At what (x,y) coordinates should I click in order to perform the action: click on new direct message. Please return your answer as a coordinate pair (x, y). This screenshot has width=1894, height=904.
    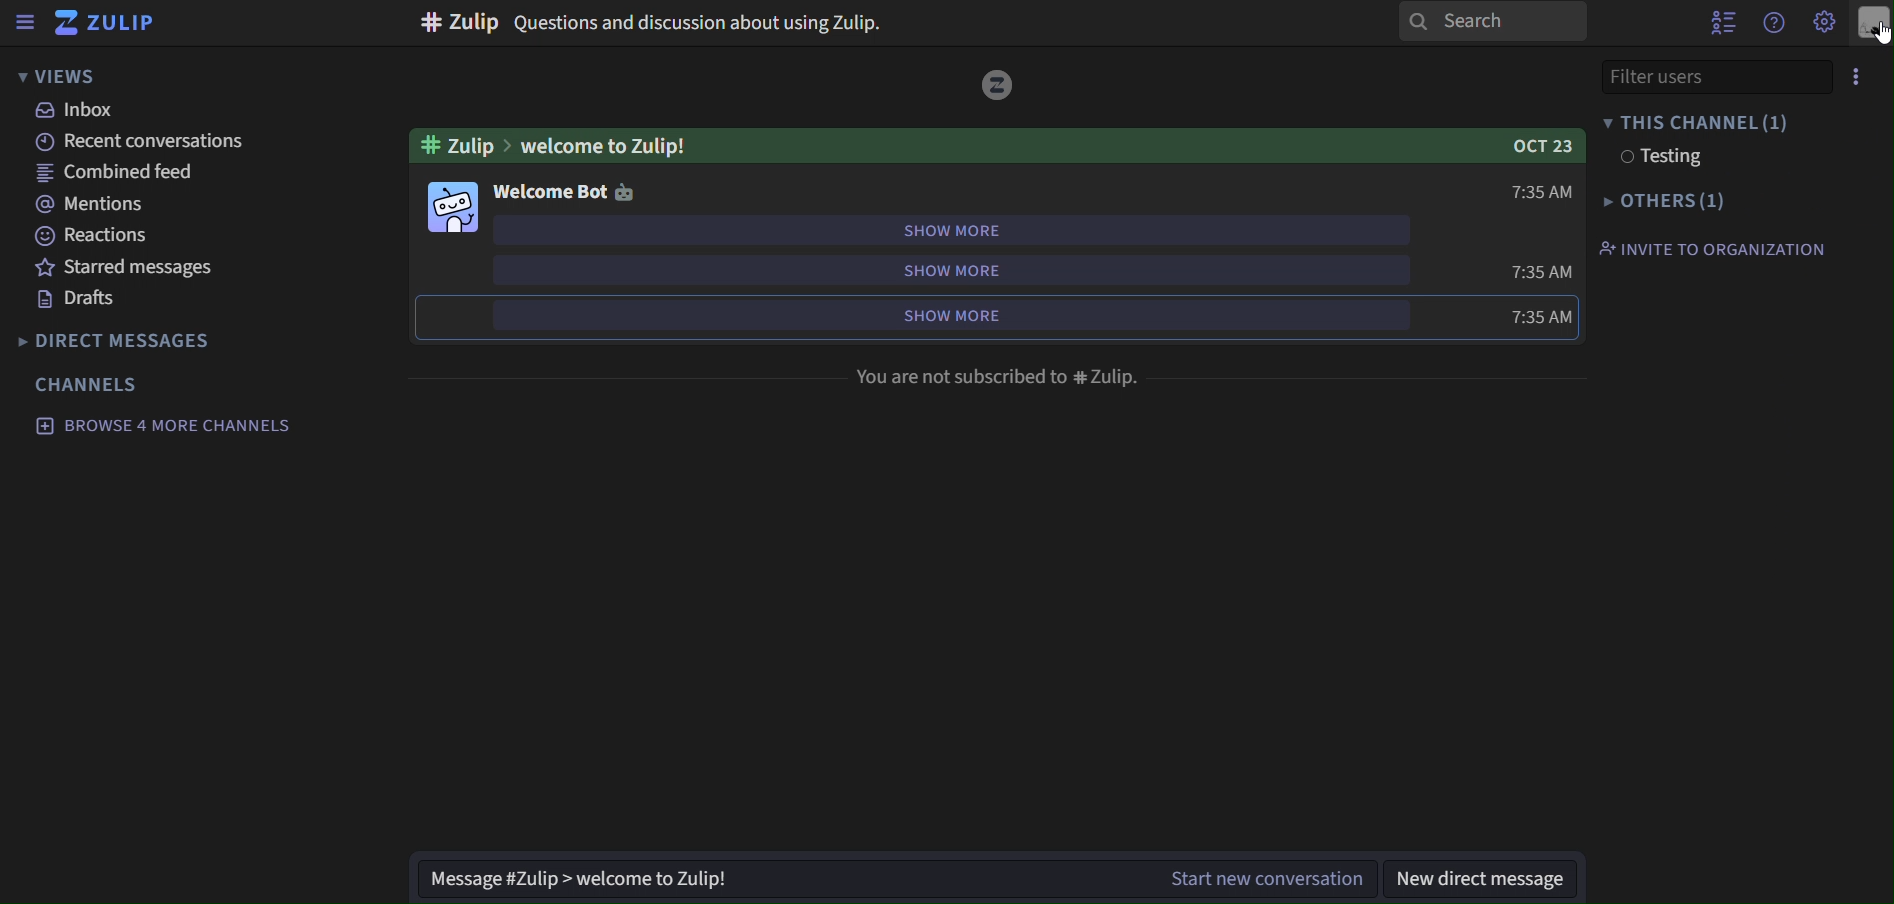
    Looking at the image, I should click on (1482, 880).